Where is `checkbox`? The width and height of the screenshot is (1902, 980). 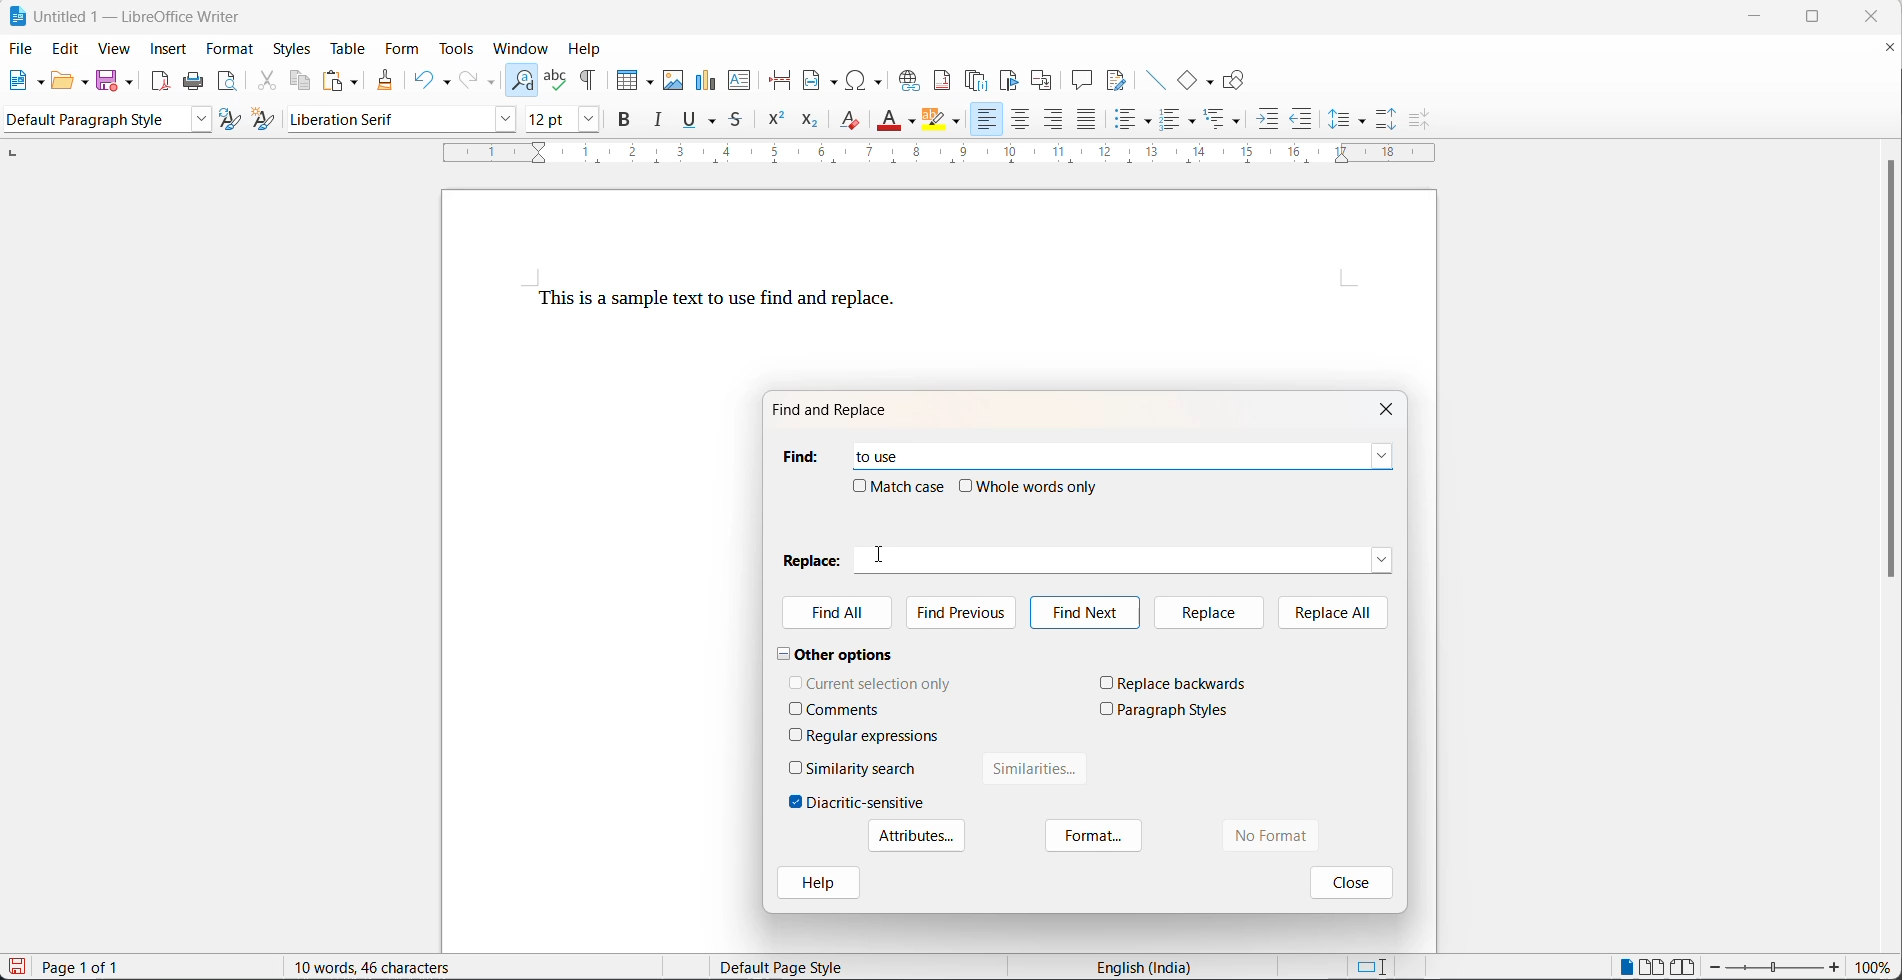
checkbox is located at coordinates (1107, 682).